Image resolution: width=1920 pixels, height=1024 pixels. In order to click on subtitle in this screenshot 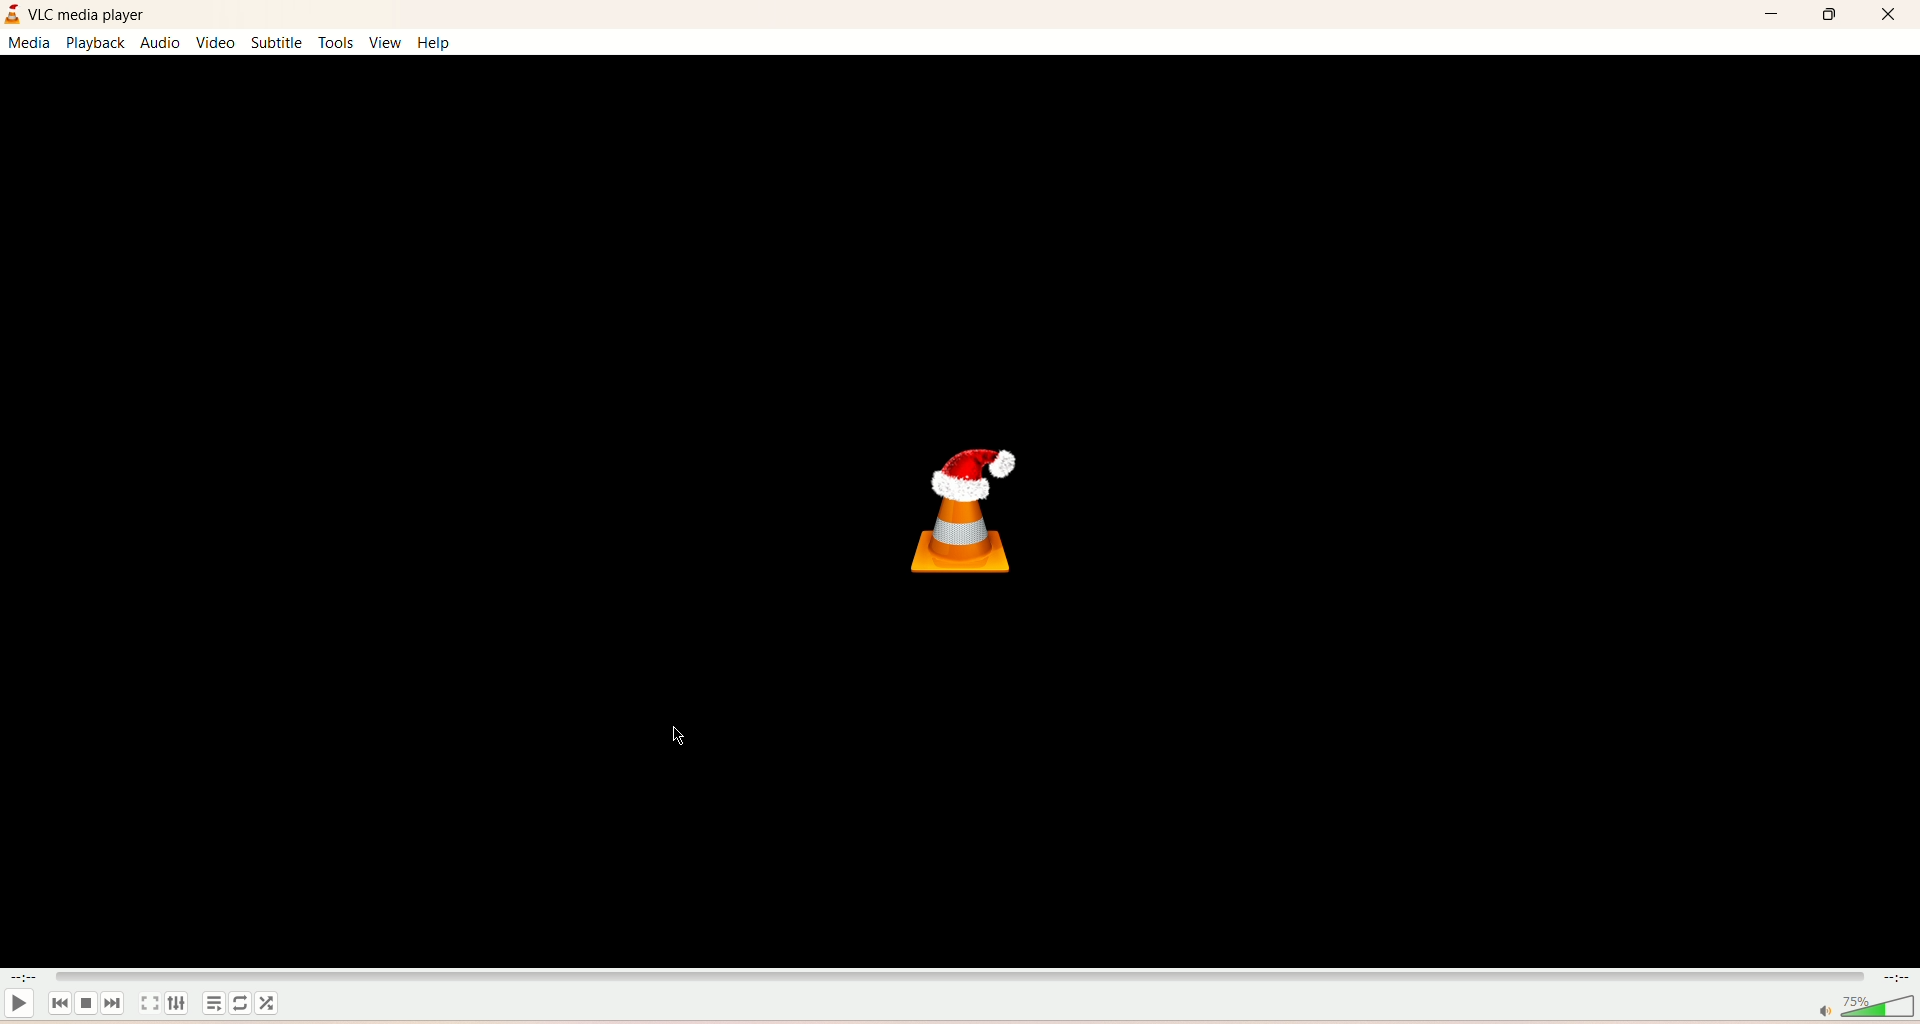, I will do `click(279, 42)`.